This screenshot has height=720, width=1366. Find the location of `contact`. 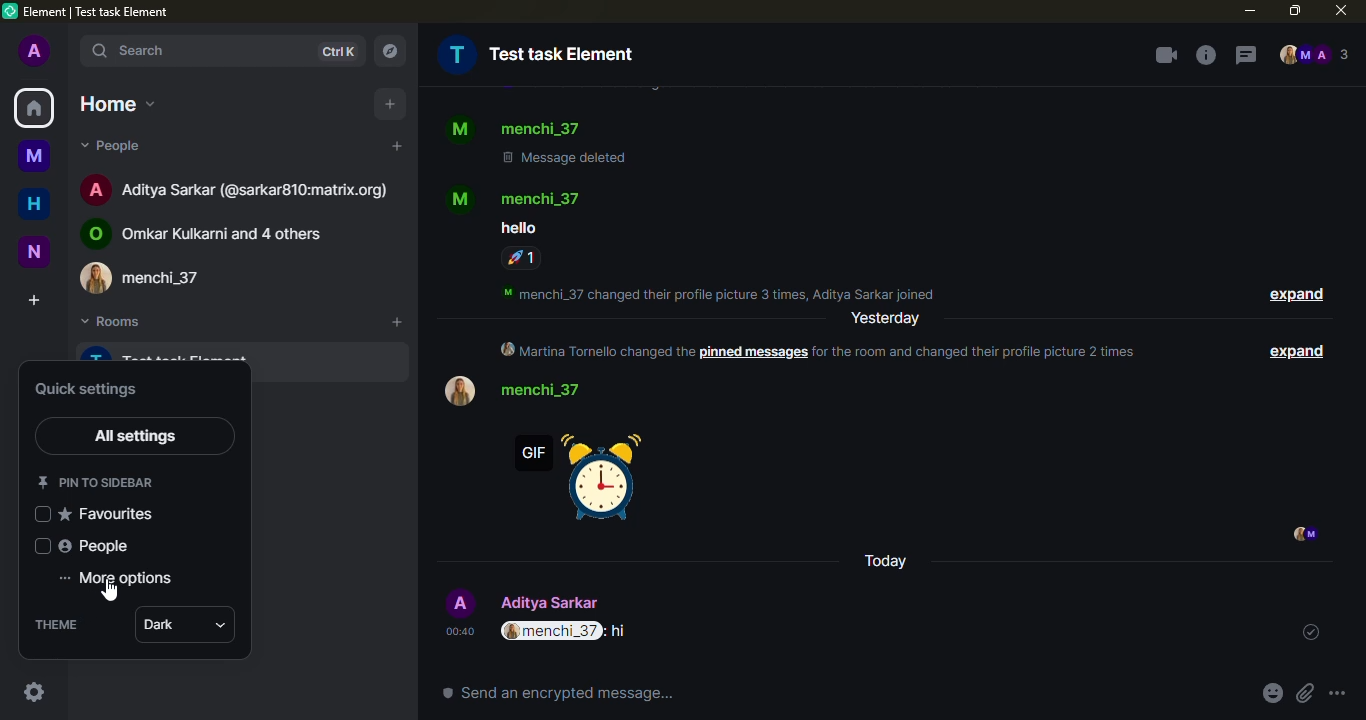

contact is located at coordinates (217, 231).